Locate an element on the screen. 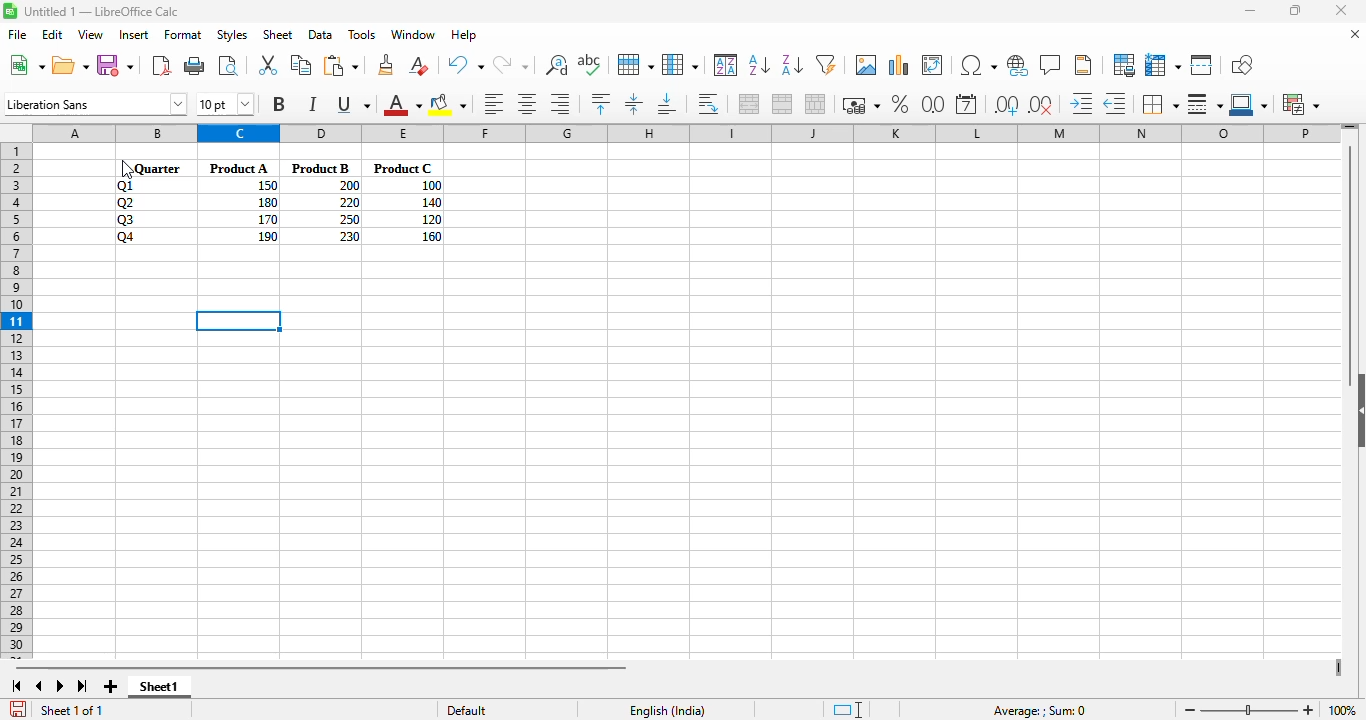  Q2 is located at coordinates (127, 203).